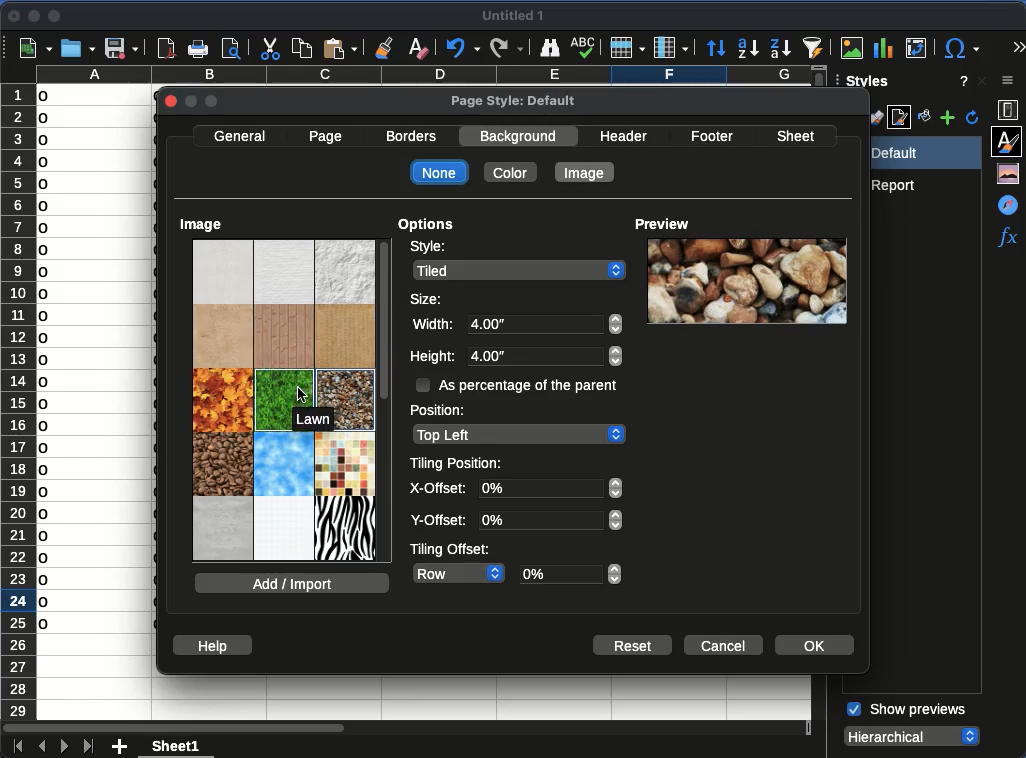  I want to click on ok, so click(813, 645).